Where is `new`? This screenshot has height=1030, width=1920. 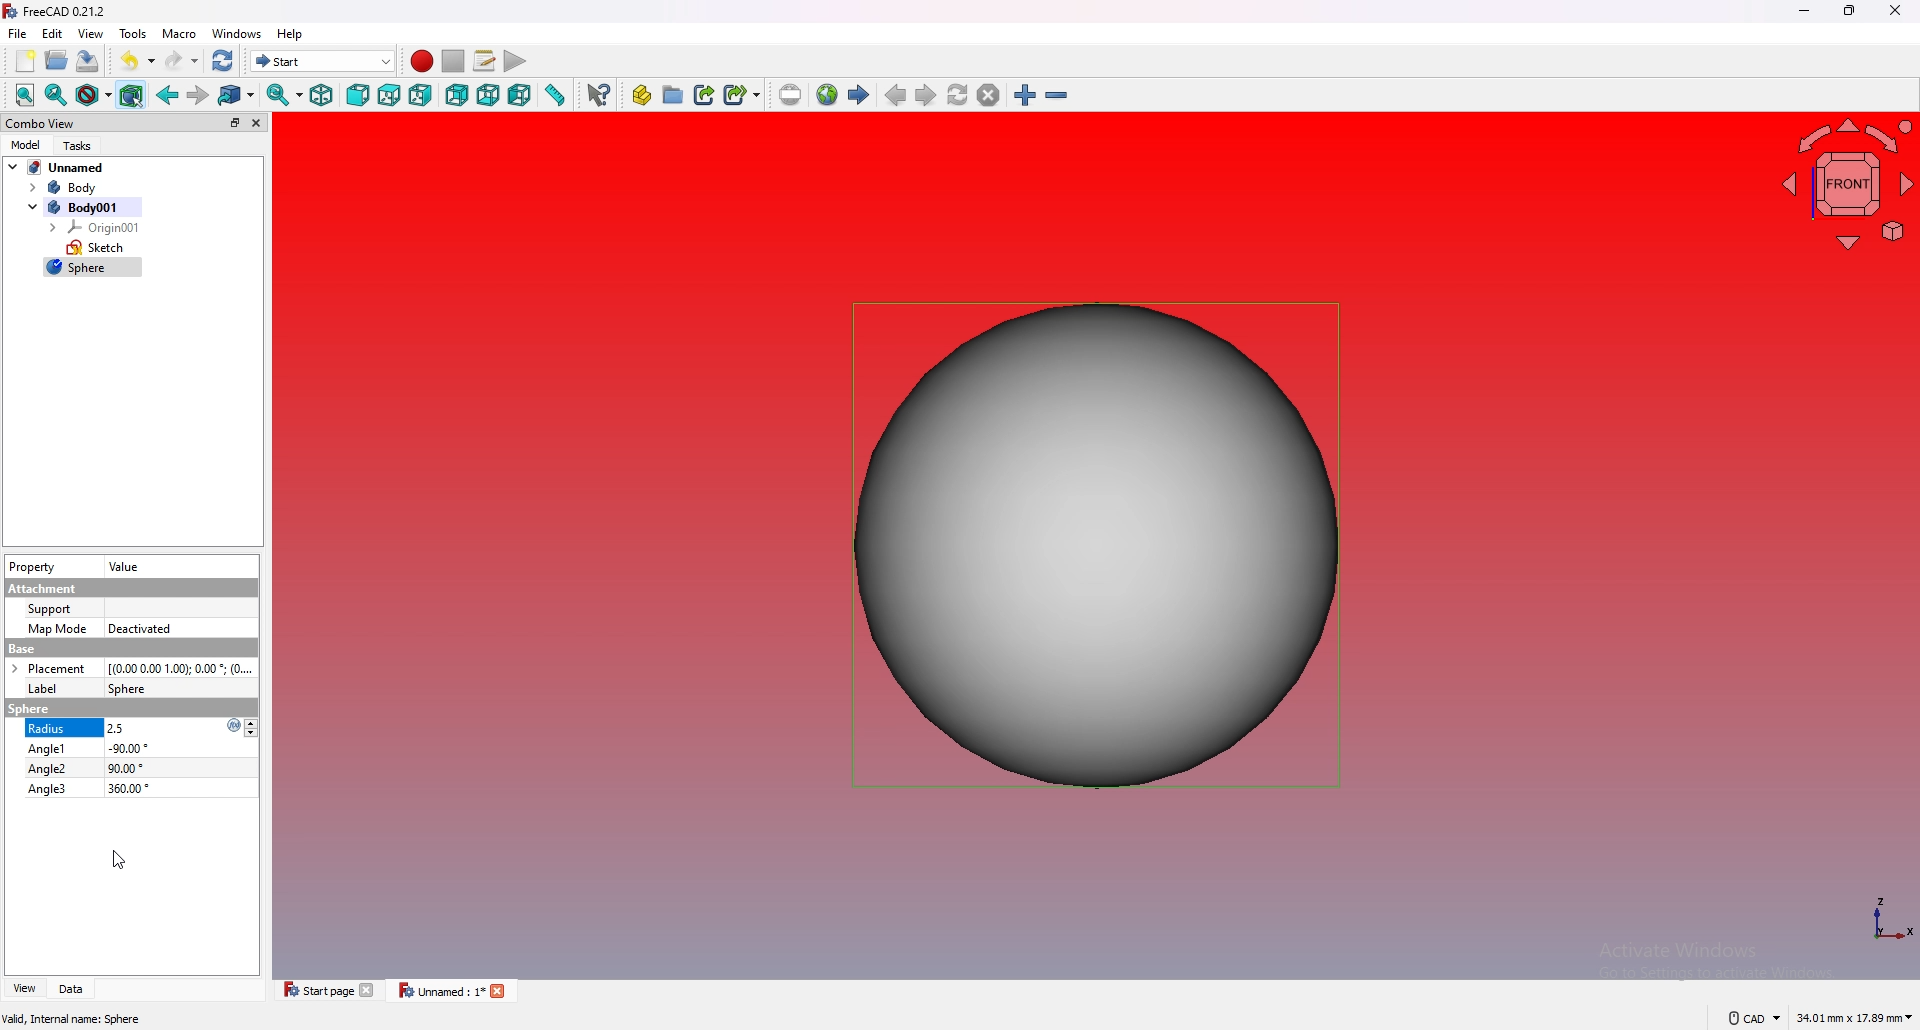
new is located at coordinates (23, 61).